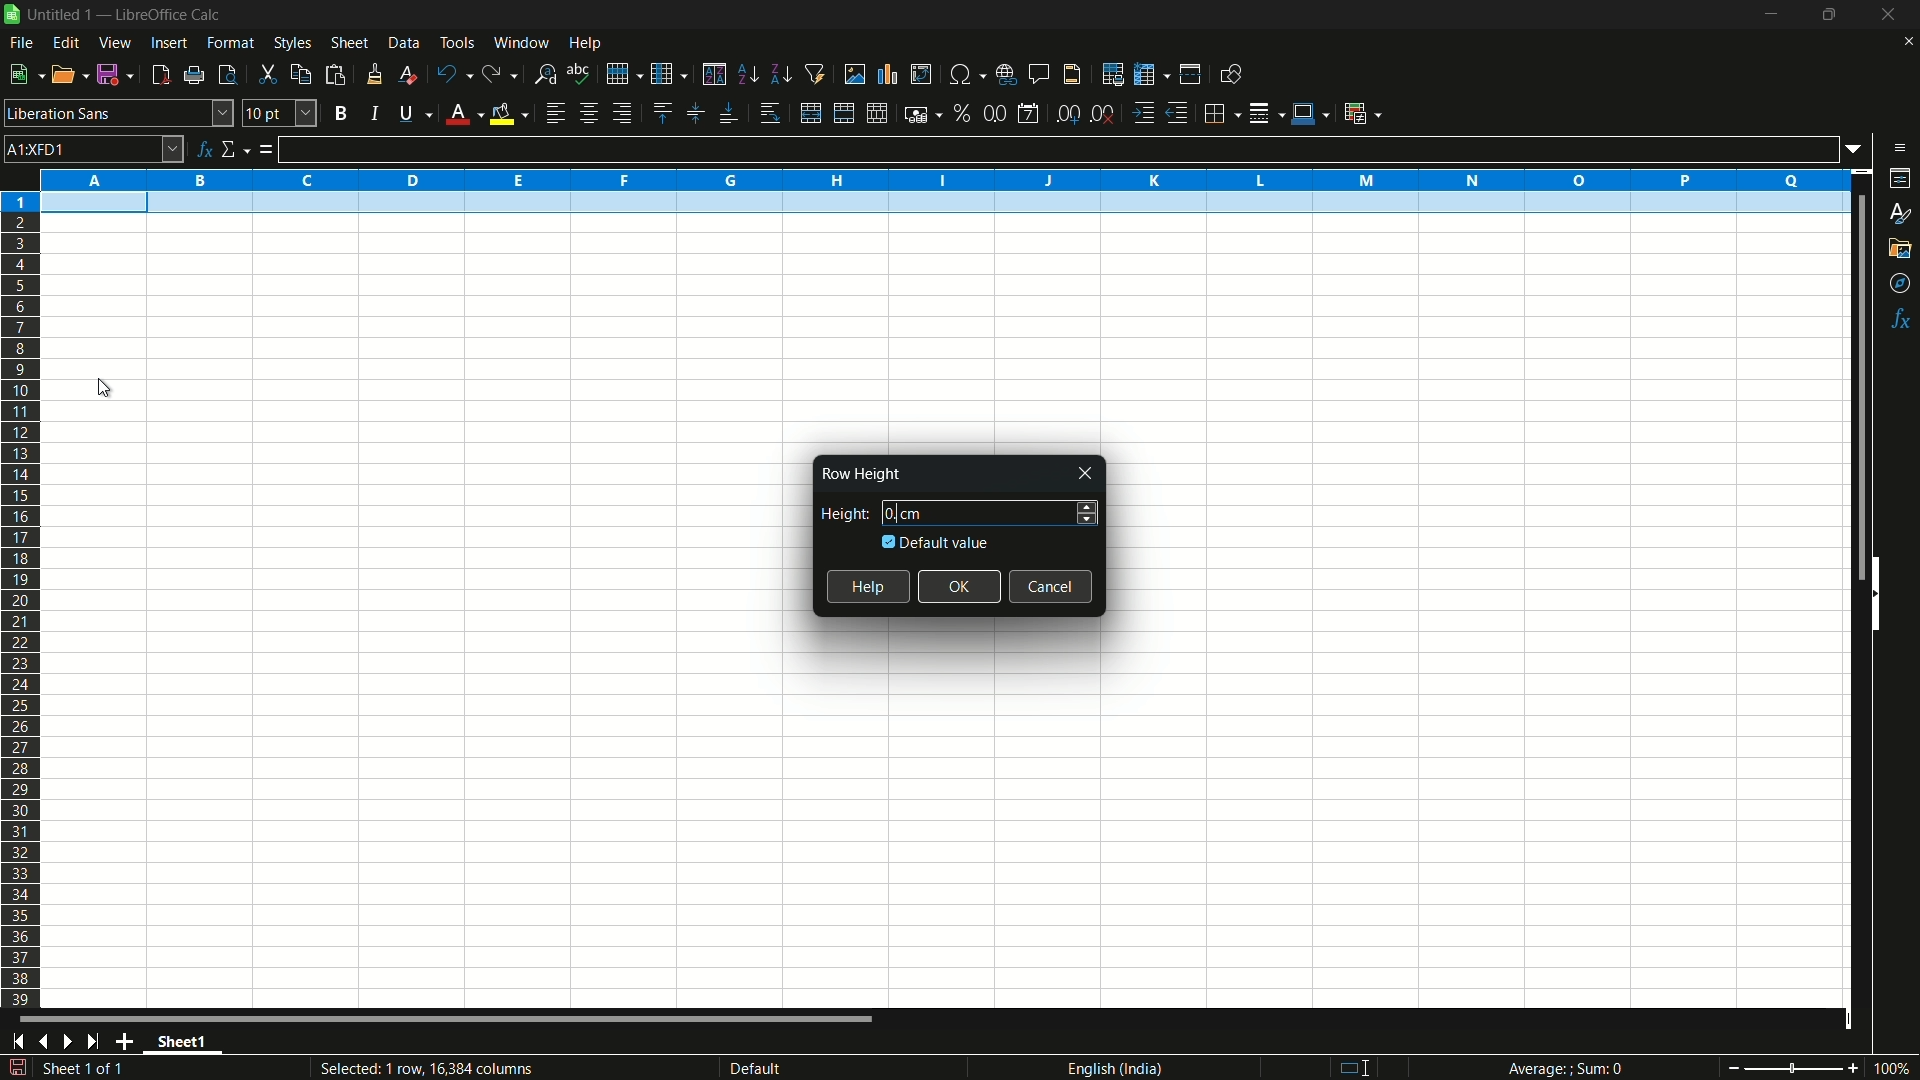 The height and width of the screenshot is (1080, 1920). I want to click on zoom slider, so click(1792, 1067).